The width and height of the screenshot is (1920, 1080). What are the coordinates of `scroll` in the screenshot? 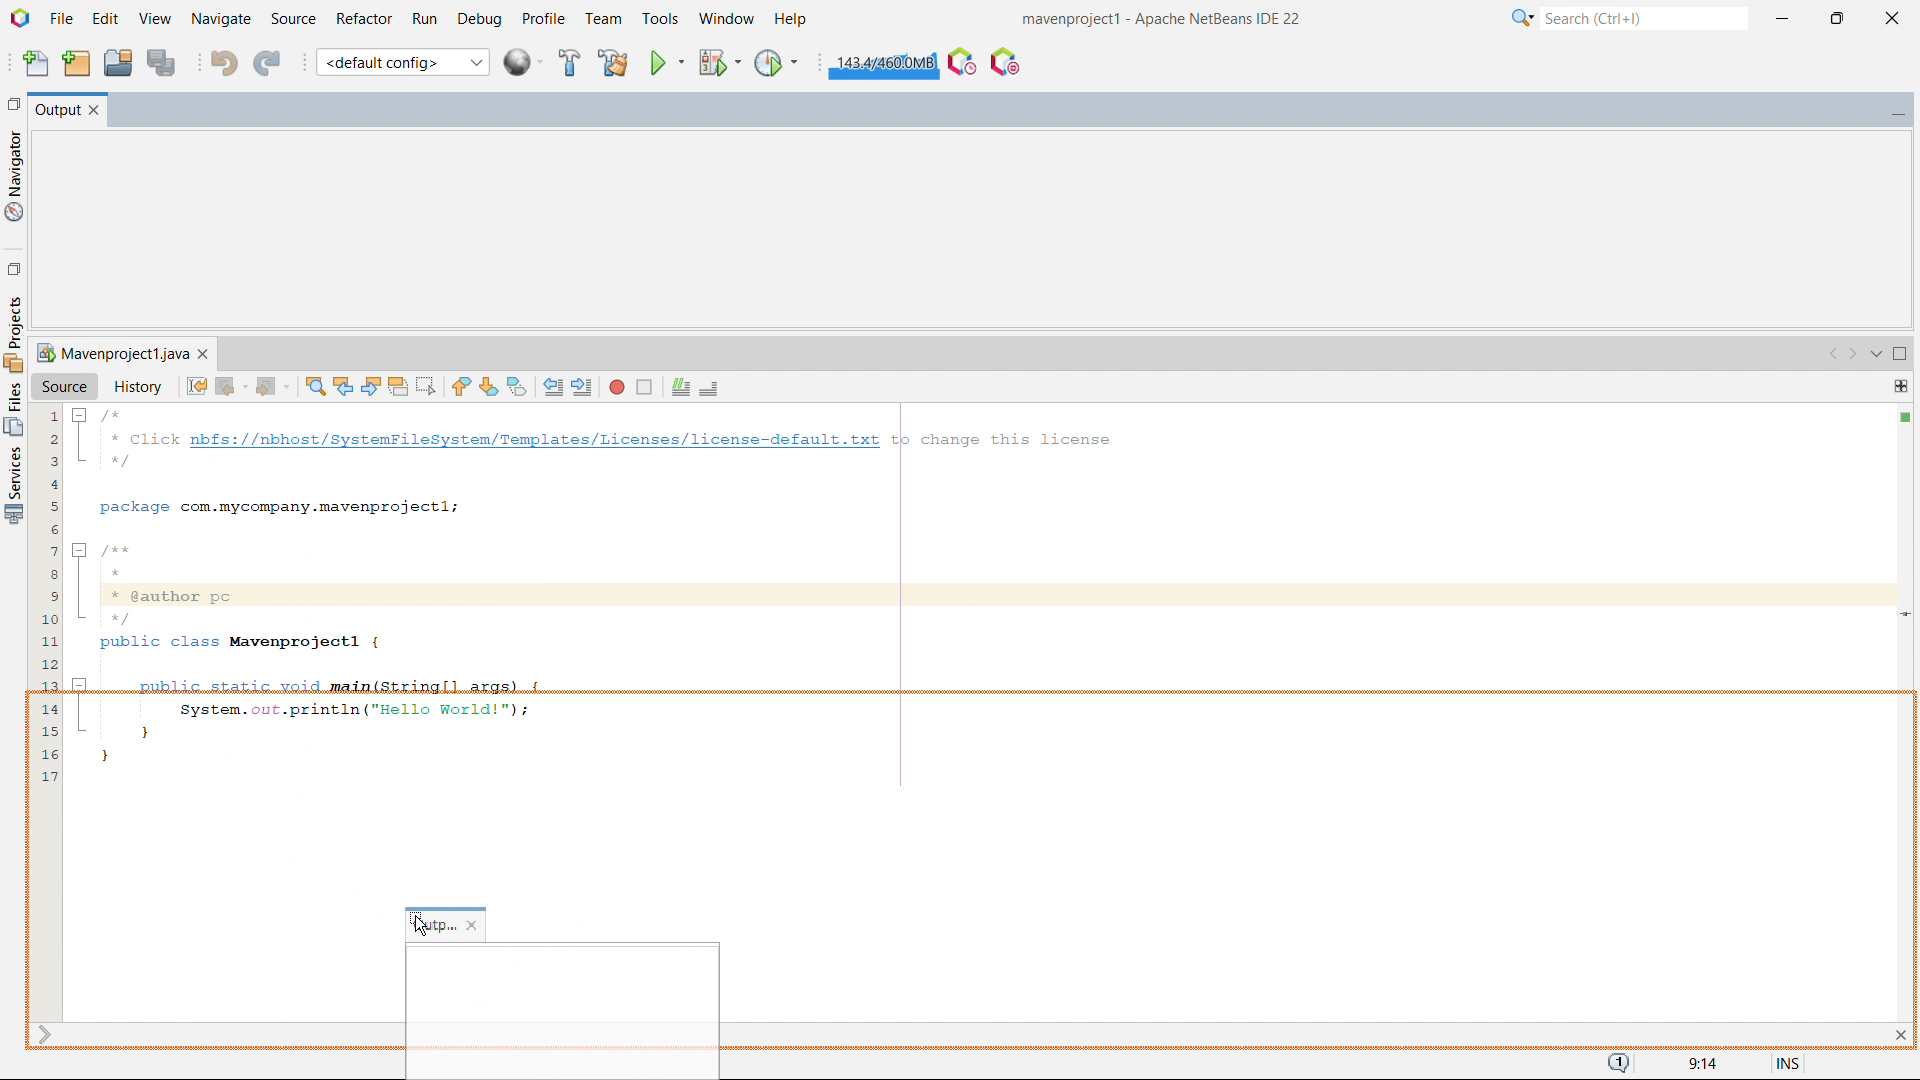 It's located at (44, 1035).